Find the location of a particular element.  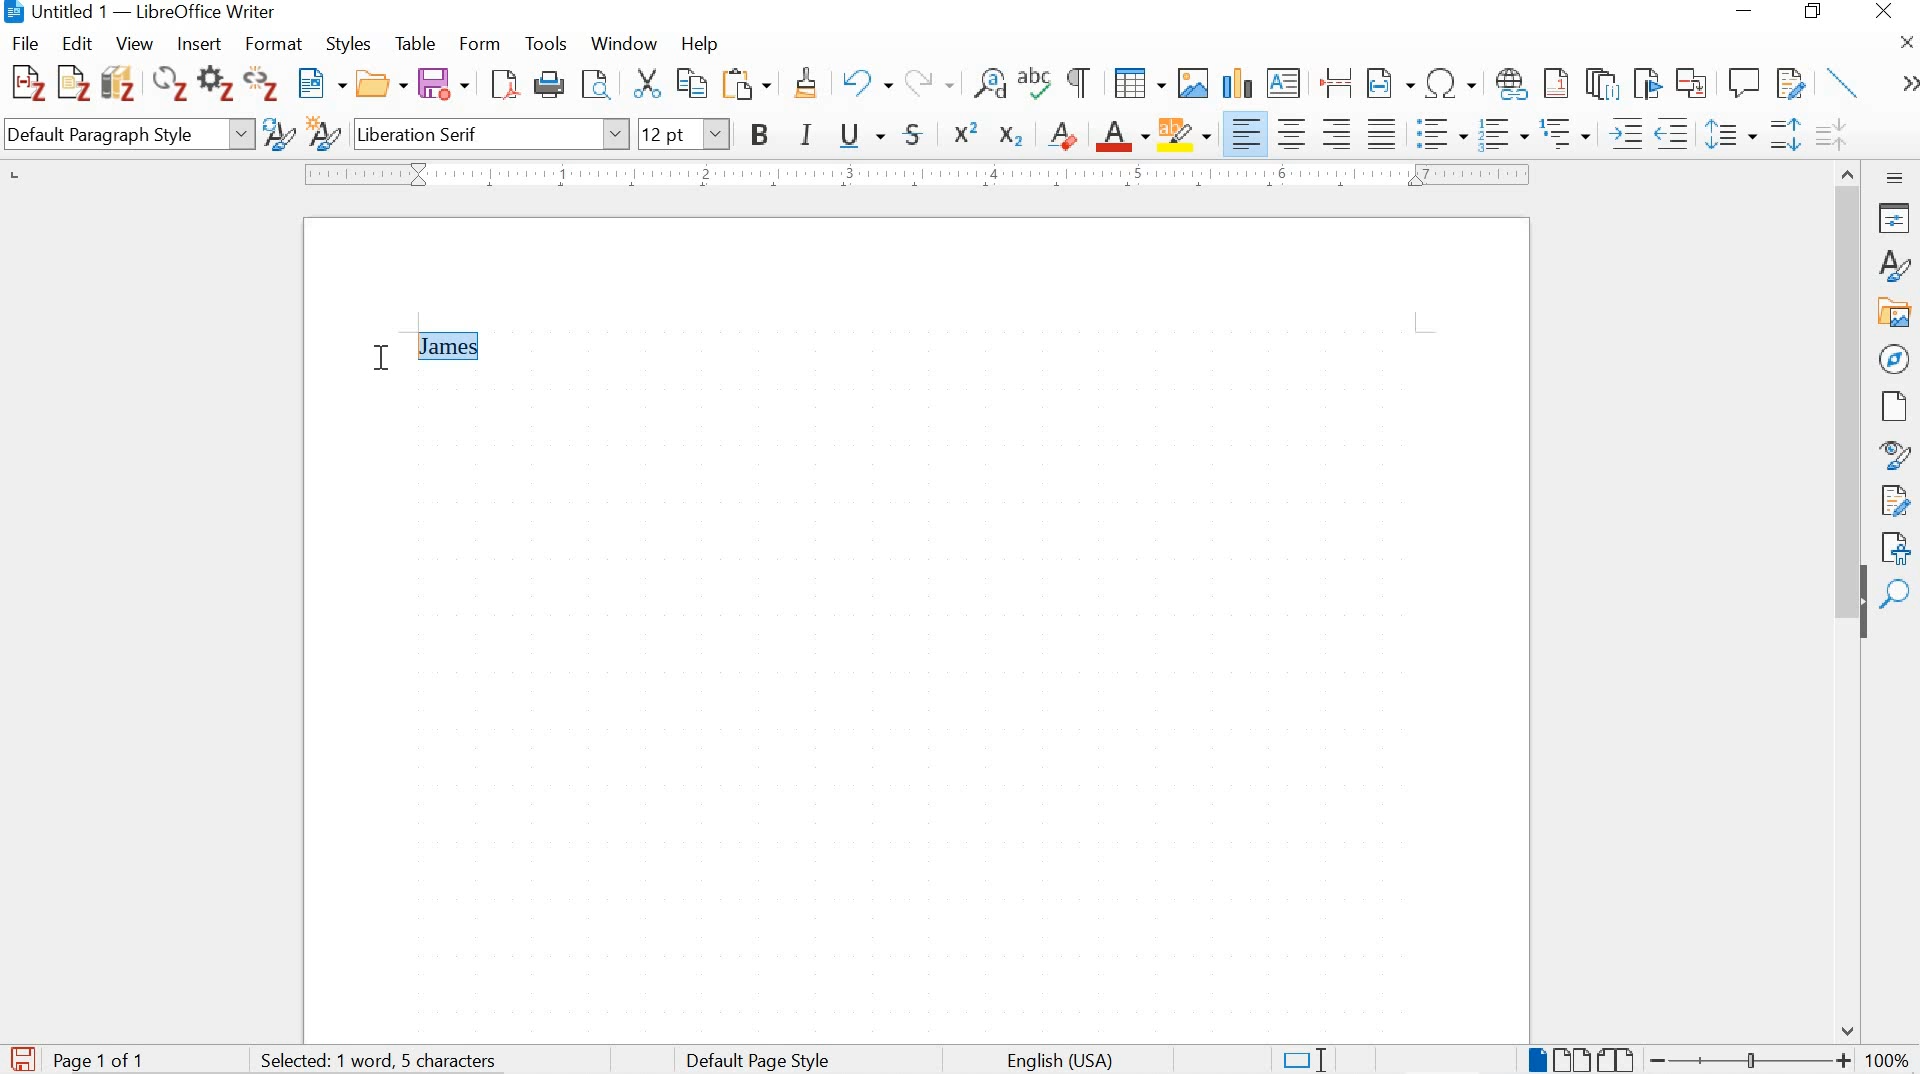

Toggle unorder list is located at coordinates (1439, 130).